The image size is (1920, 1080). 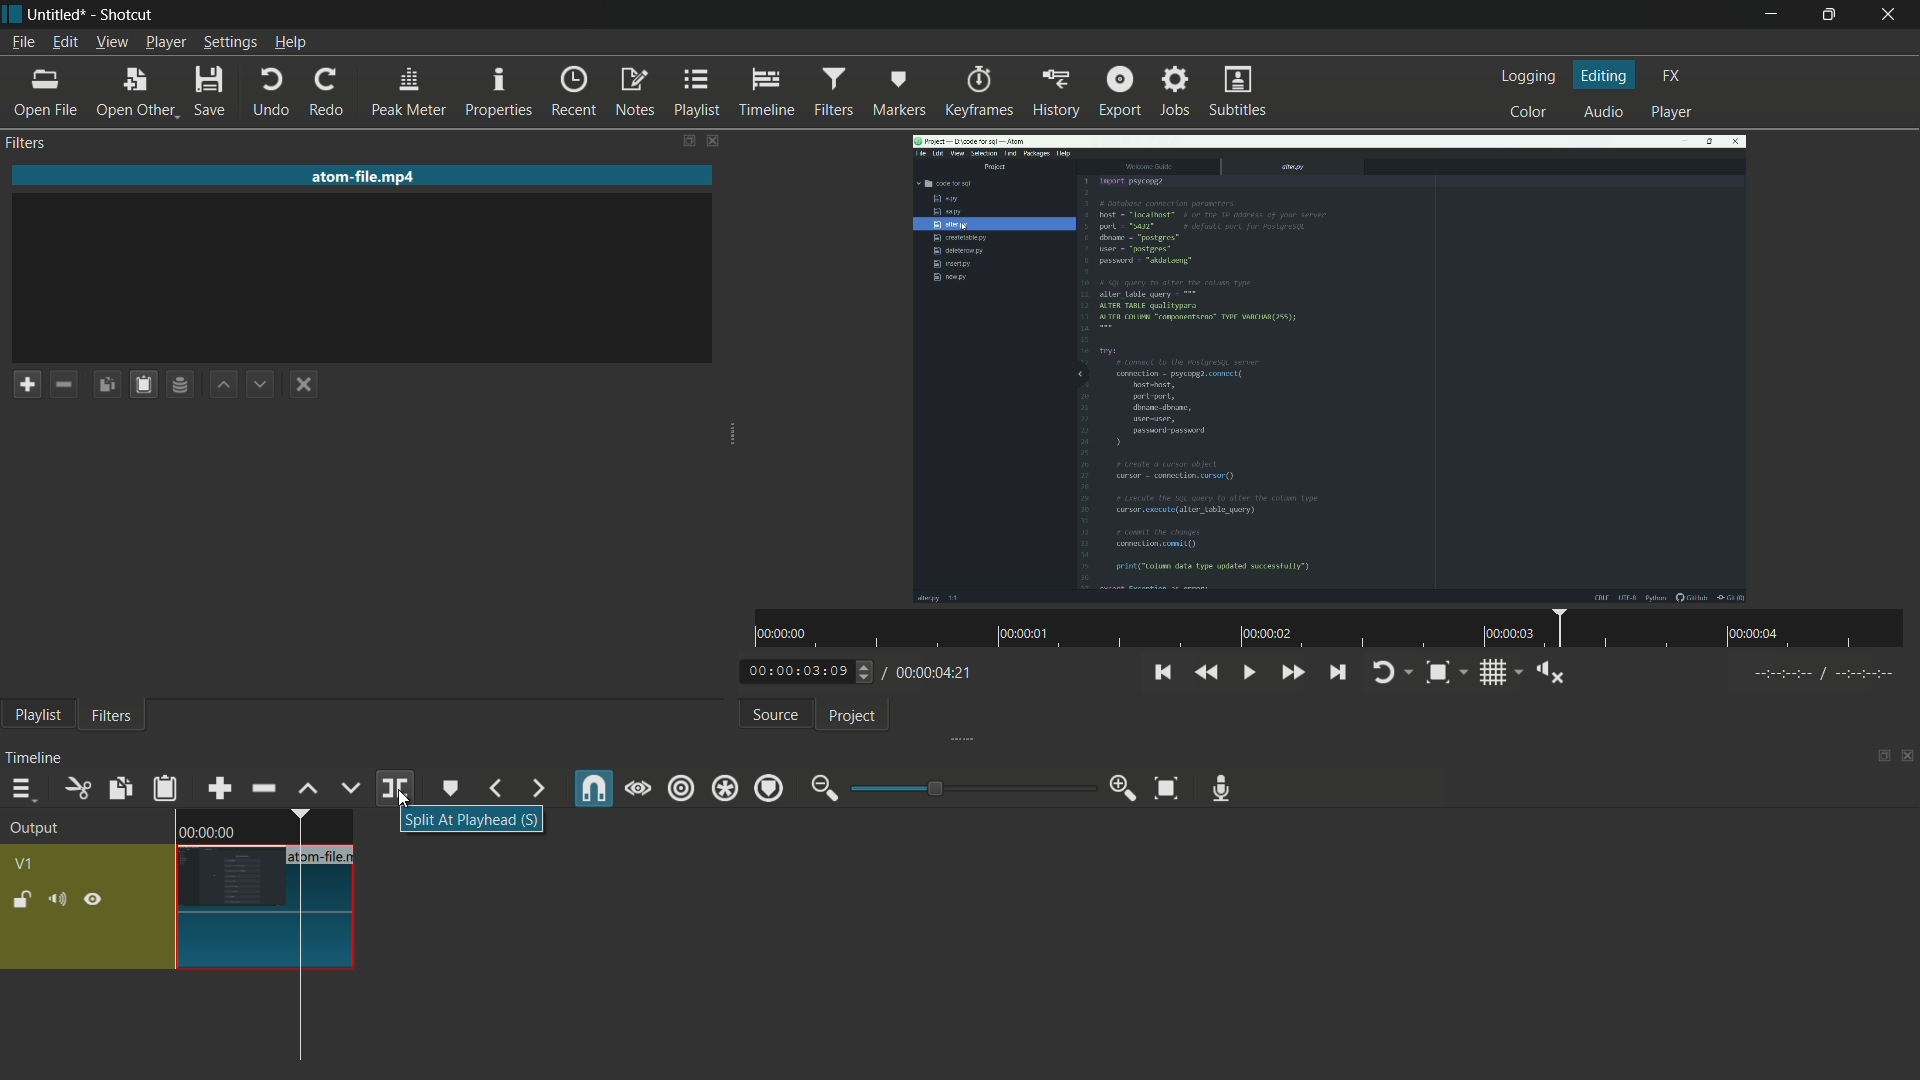 What do you see at coordinates (1908, 757) in the screenshot?
I see `close timeline` at bounding box center [1908, 757].